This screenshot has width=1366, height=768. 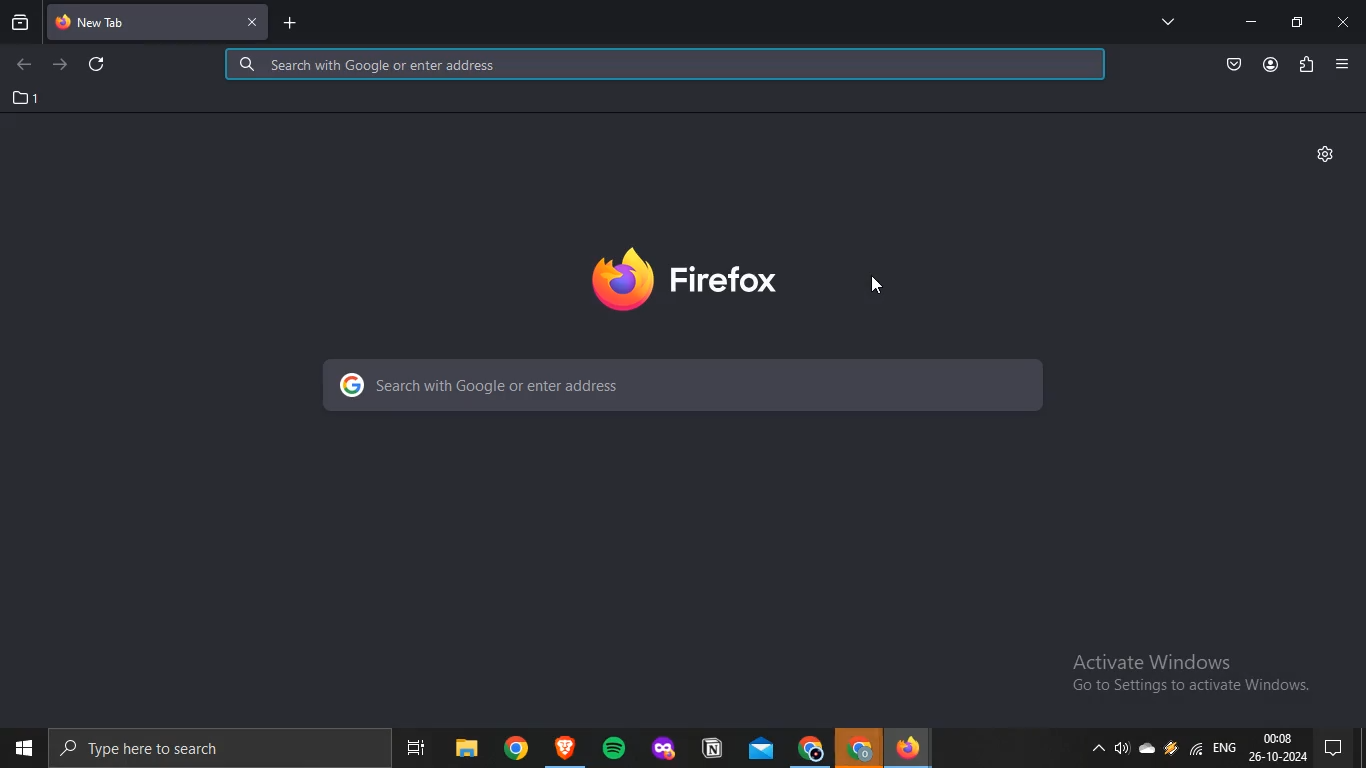 I want to click on pc settings menu, so click(x=1342, y=747).